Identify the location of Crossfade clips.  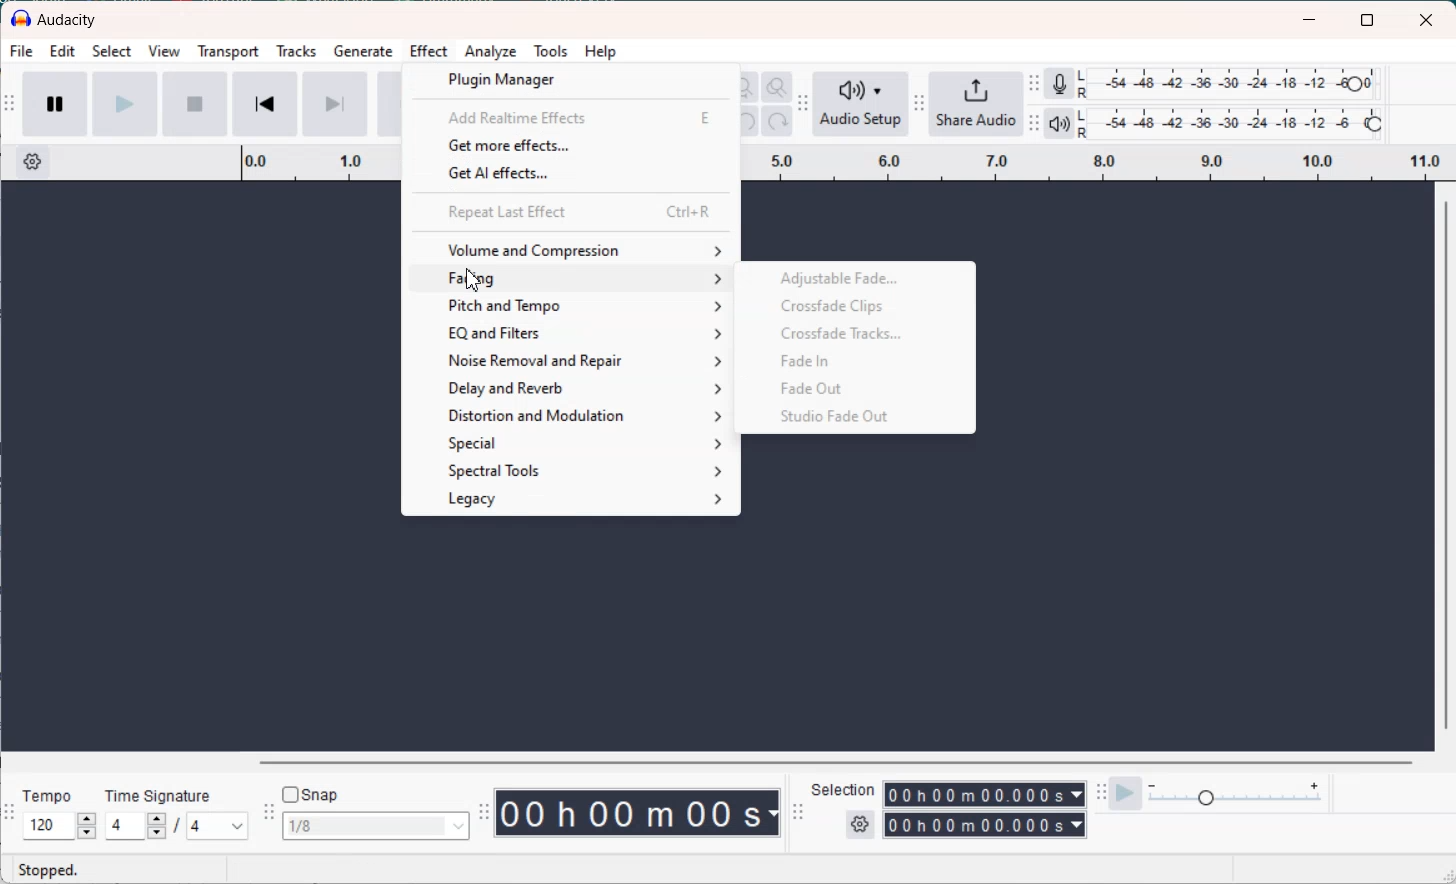
(852, 305).